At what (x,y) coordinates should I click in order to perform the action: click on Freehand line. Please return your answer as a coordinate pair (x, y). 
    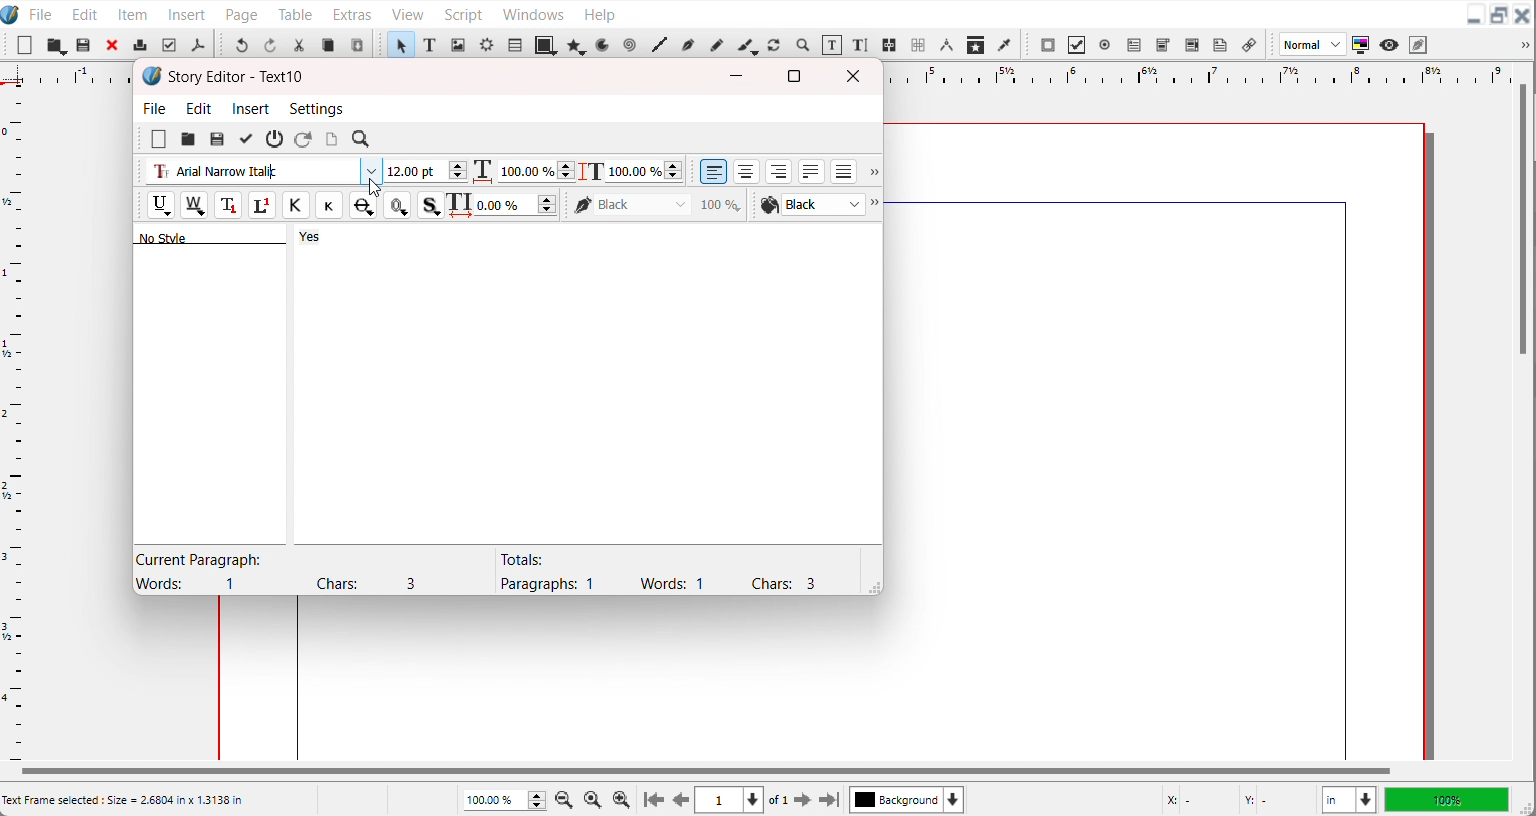
    Looking at the image, I should click on (715, 44).